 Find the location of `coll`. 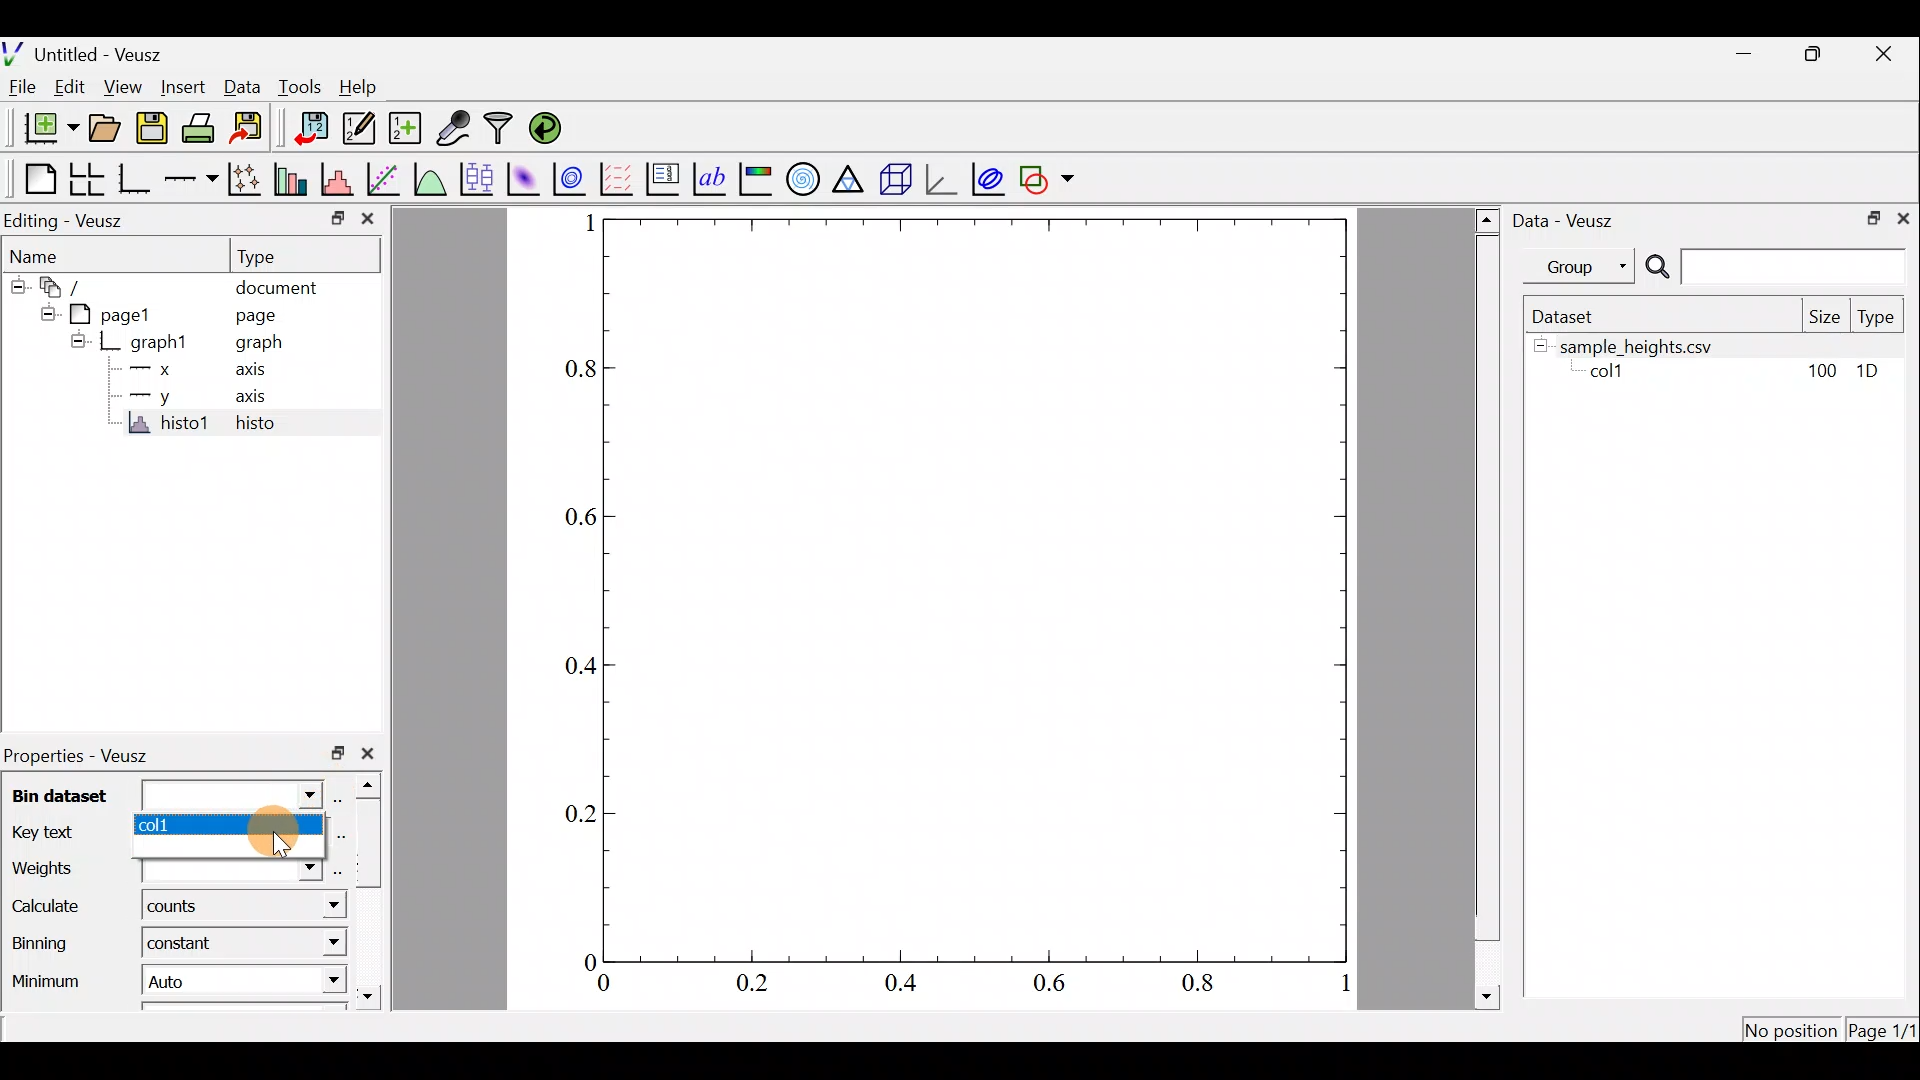

coll is located at coordinates (1615, 373).